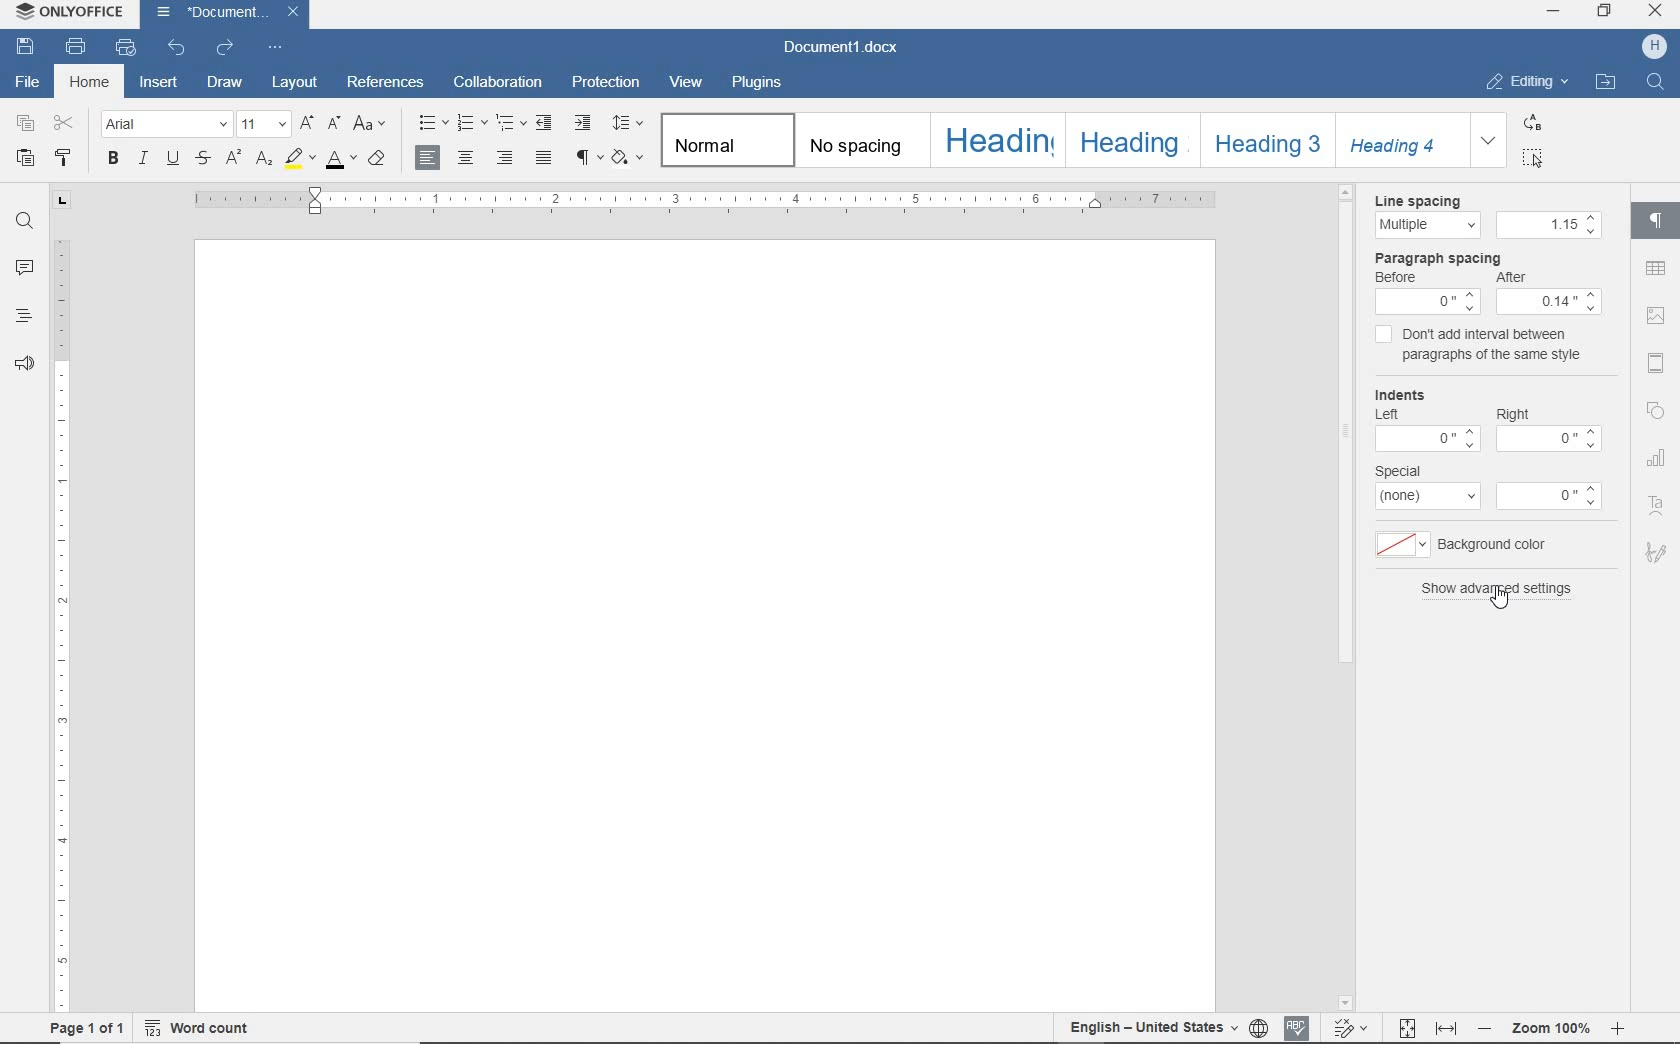 This screenshot has width=1680, height=1044. I want to click on don't add interval between paragraphs of the same style, so click(1479, 347).